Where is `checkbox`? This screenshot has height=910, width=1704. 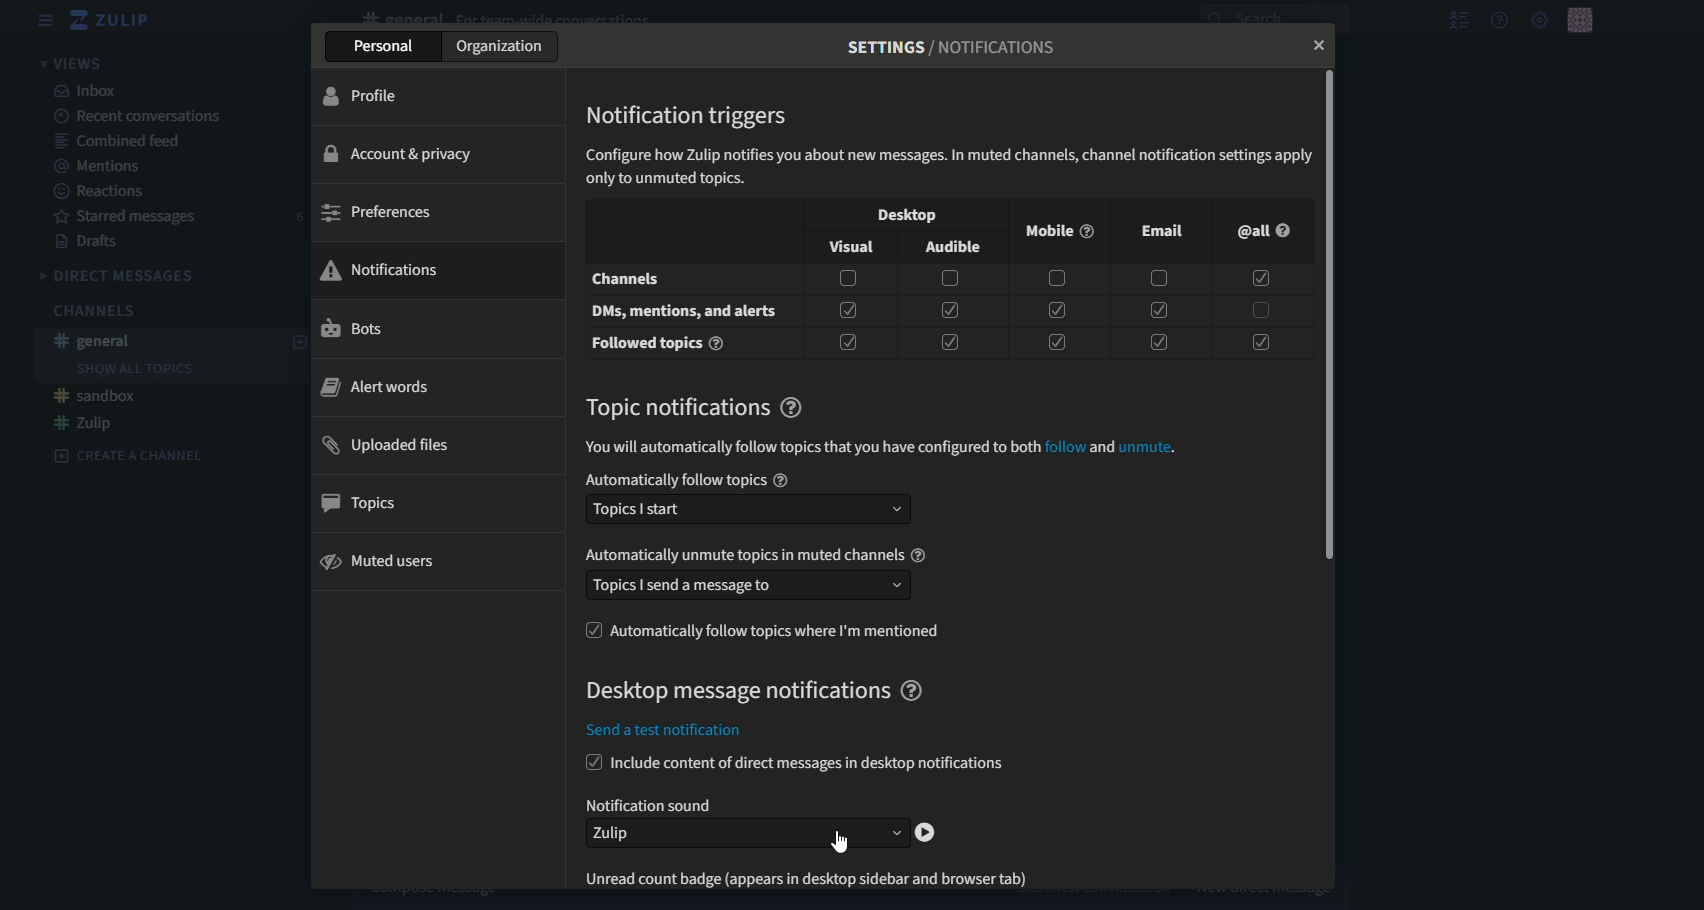 checkbox is located at coordinates (590, 630).